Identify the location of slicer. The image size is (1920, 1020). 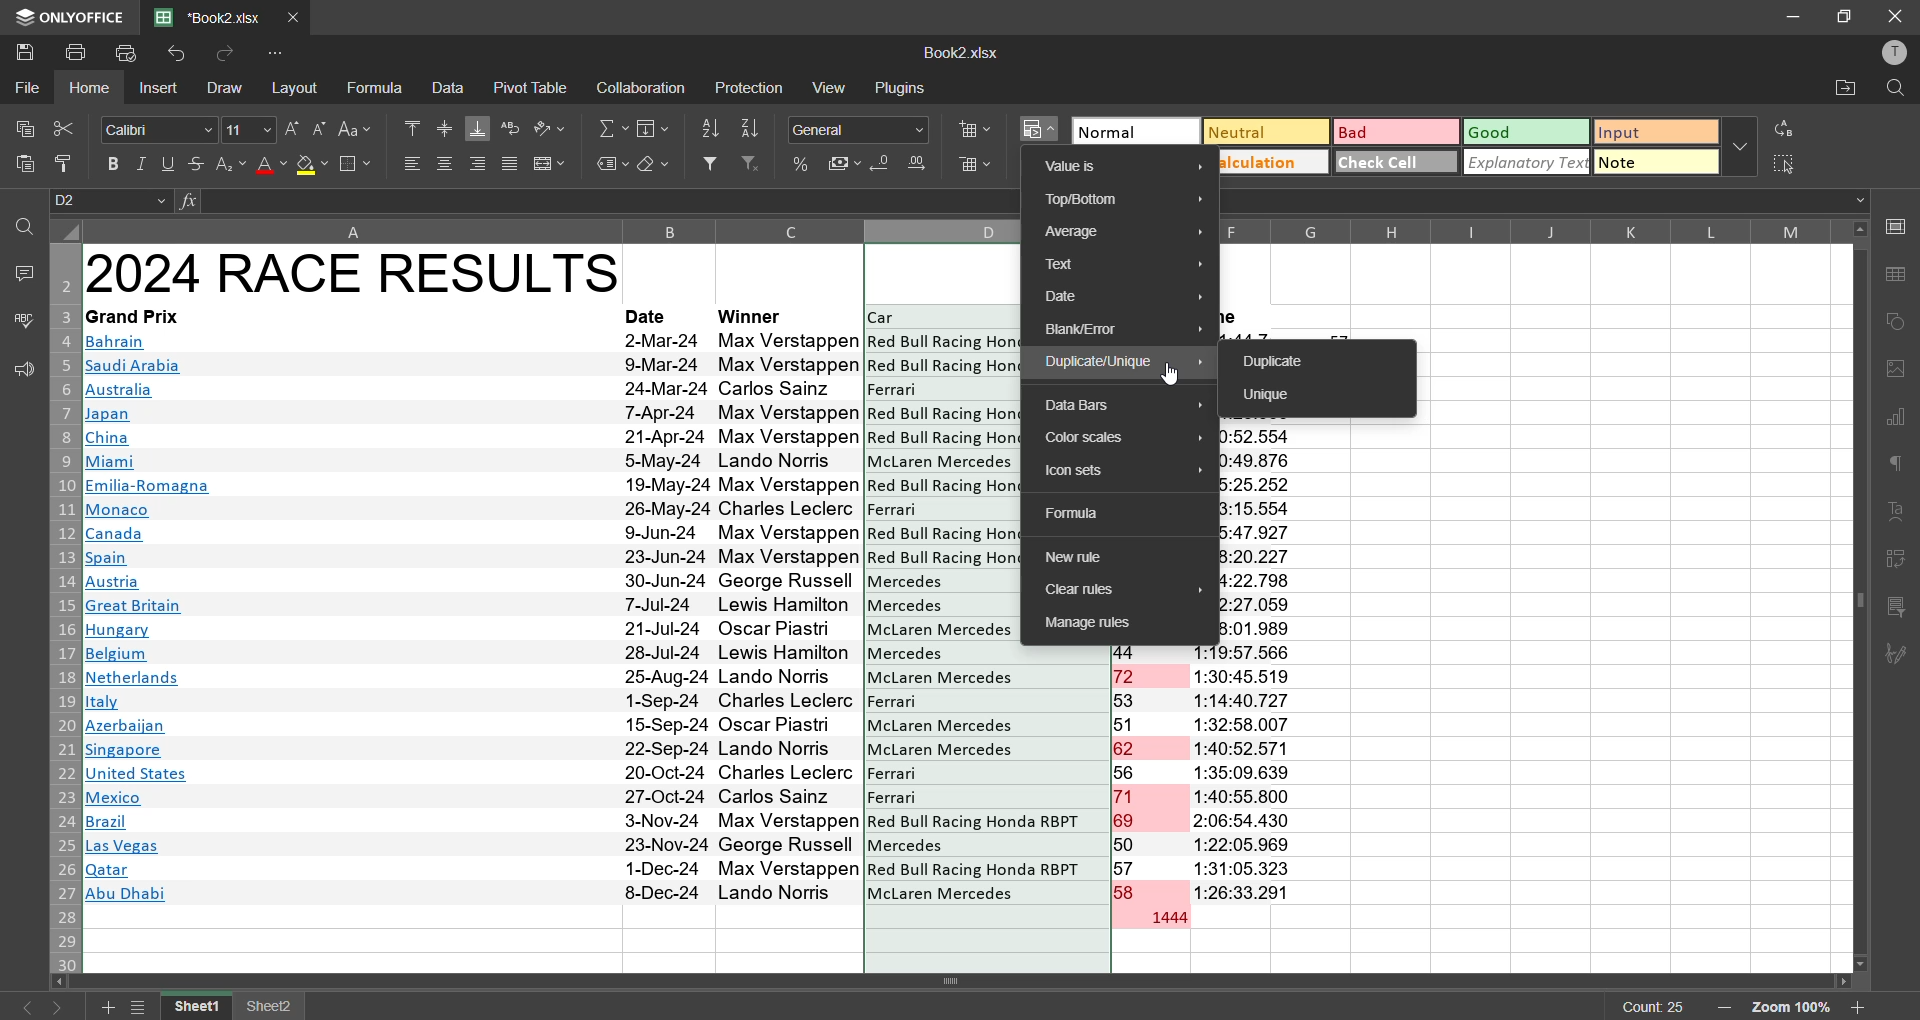
(1897, 608).